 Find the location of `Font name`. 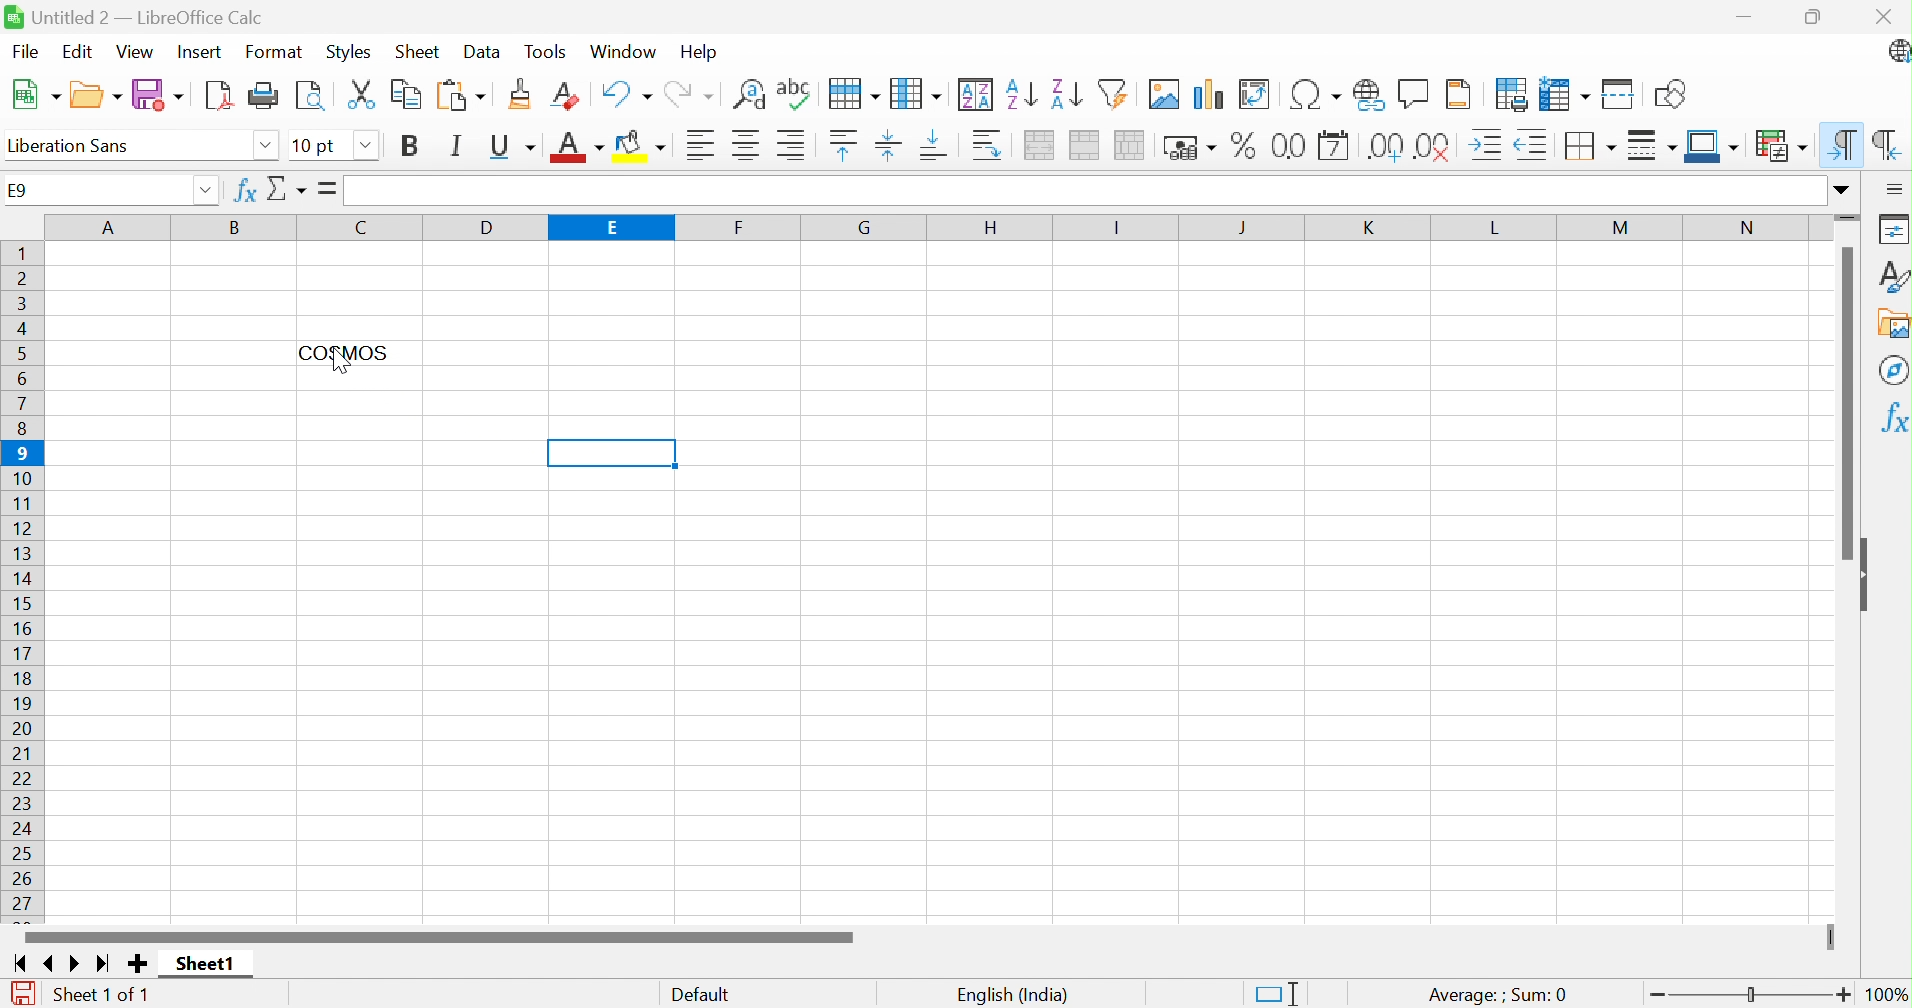

Font name is located at coordinates (66, 146).